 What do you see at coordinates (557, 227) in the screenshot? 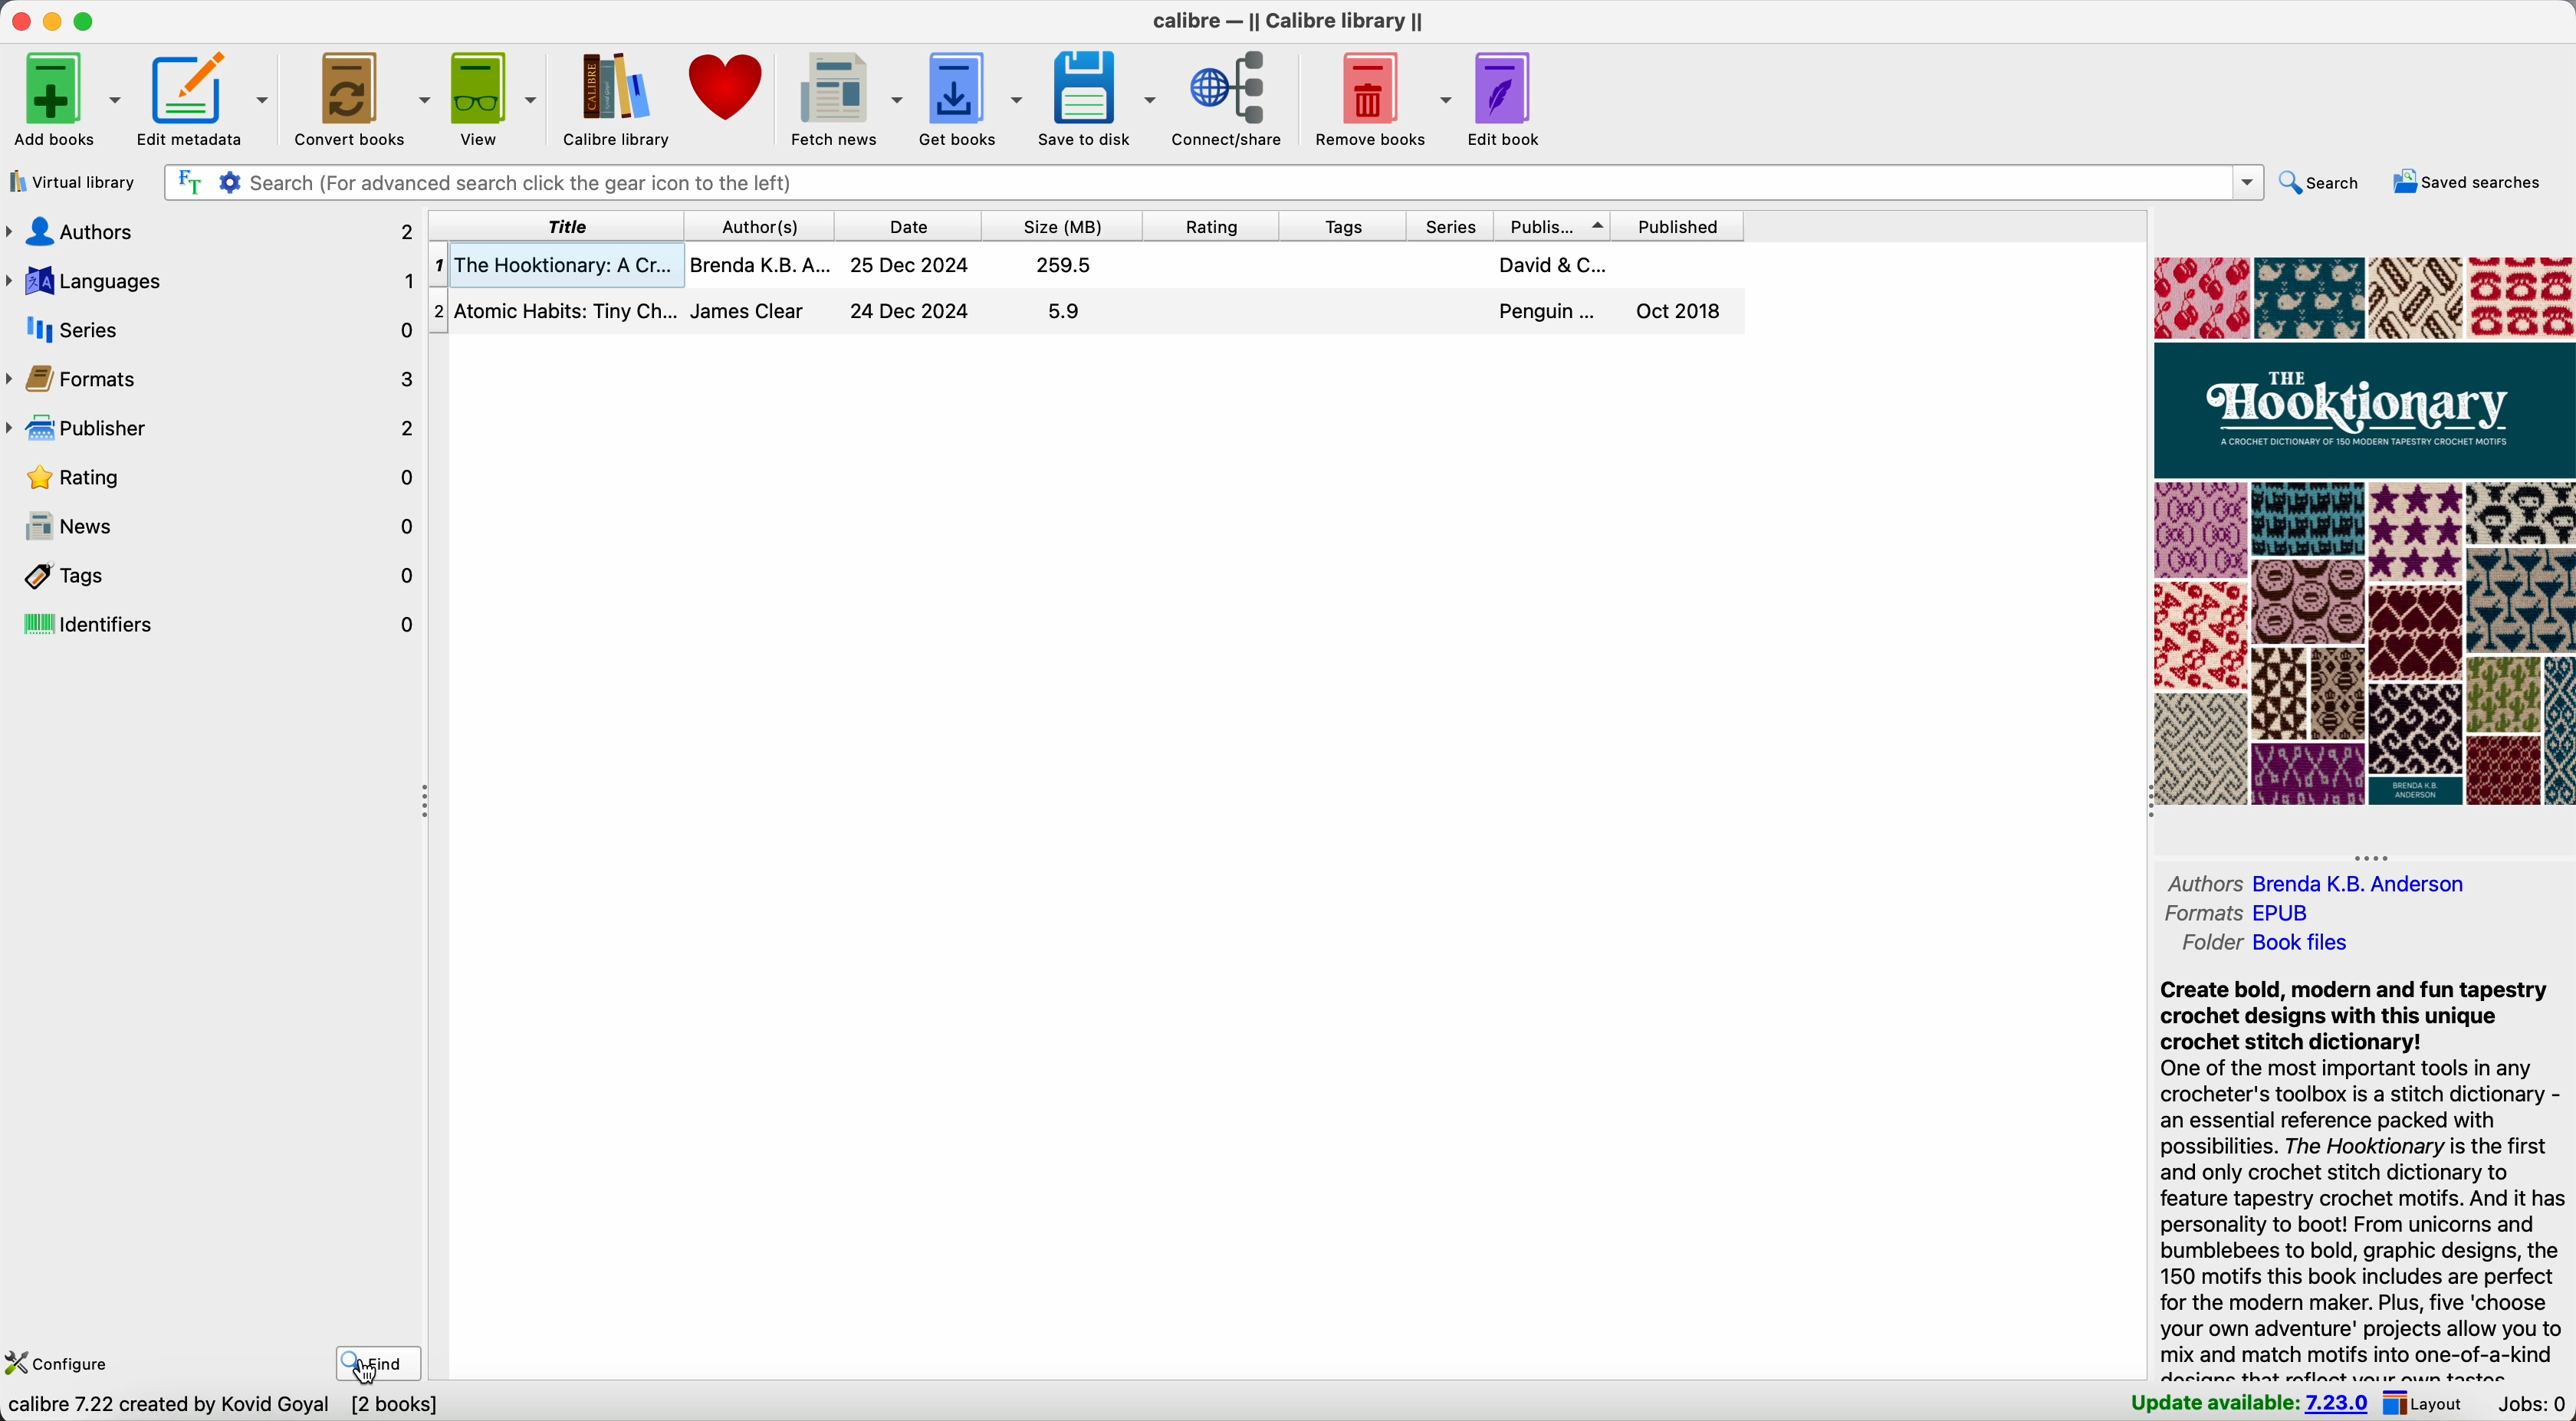
I see `title` at bounding box center [557, 227].